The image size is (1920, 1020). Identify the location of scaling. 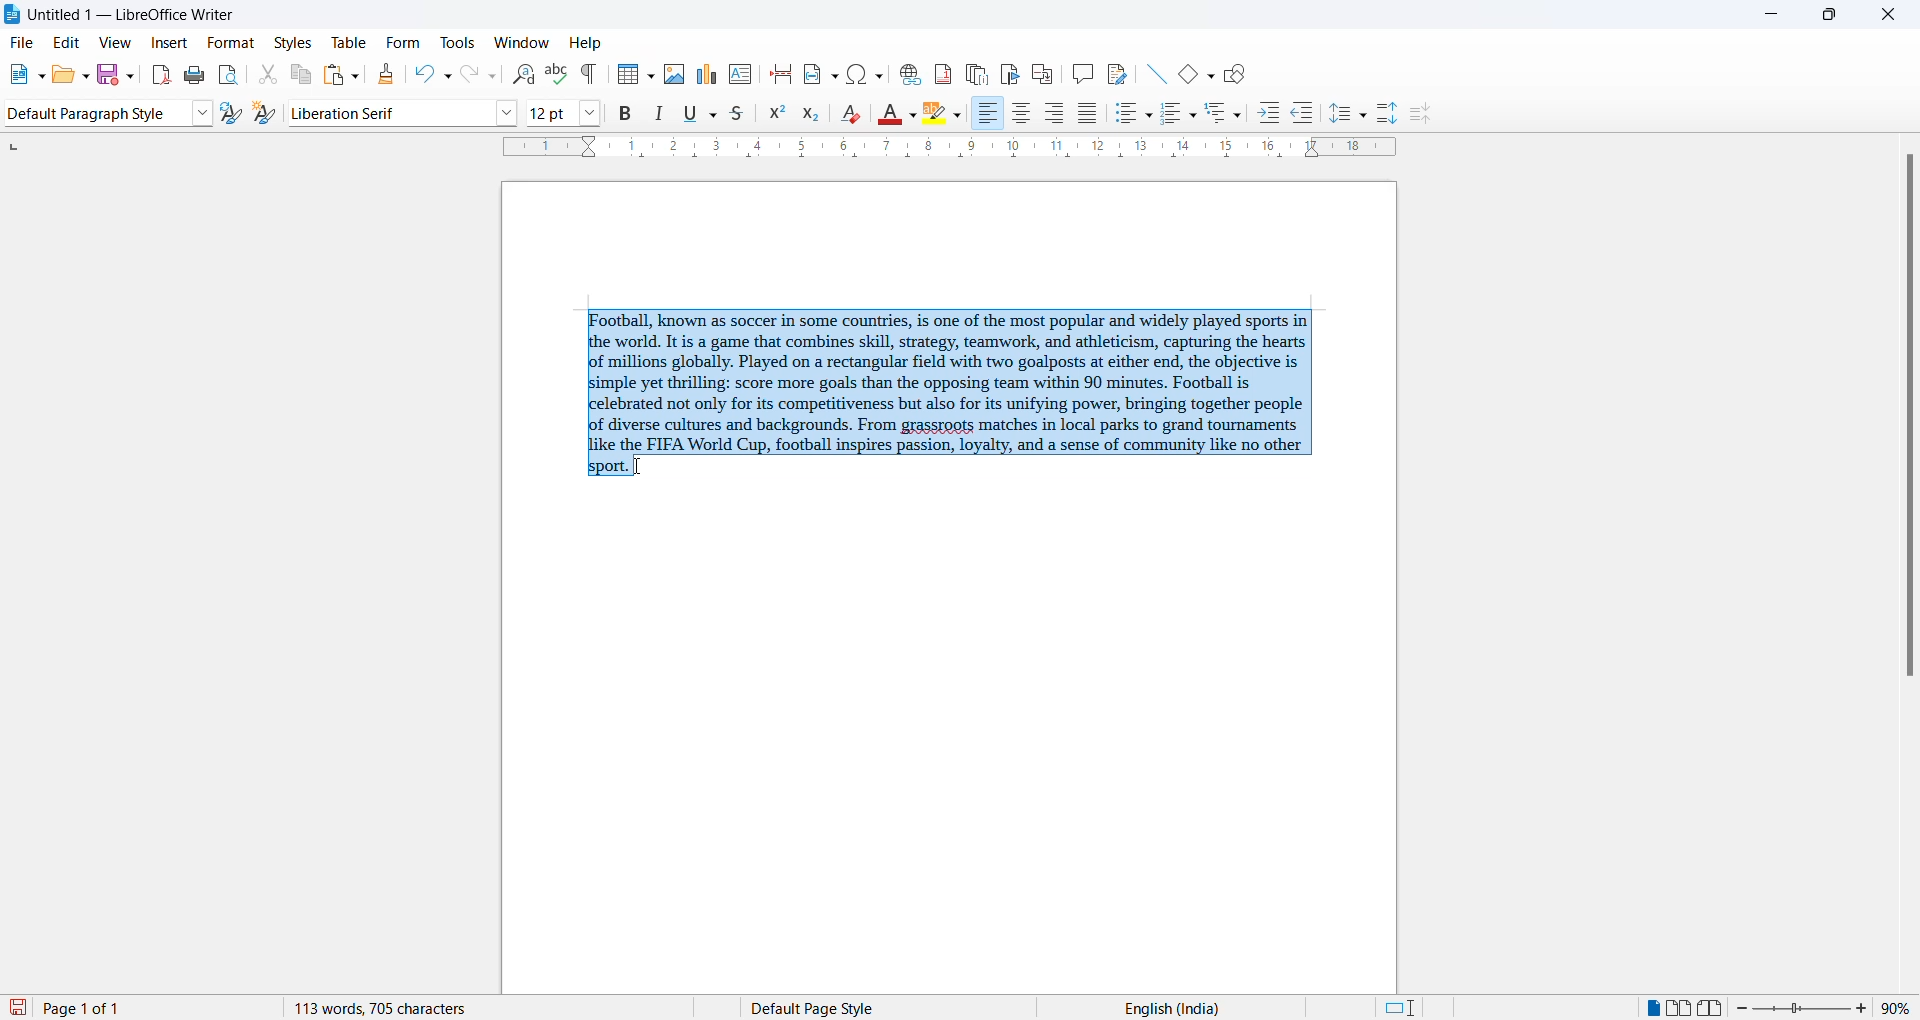
(945, 149).